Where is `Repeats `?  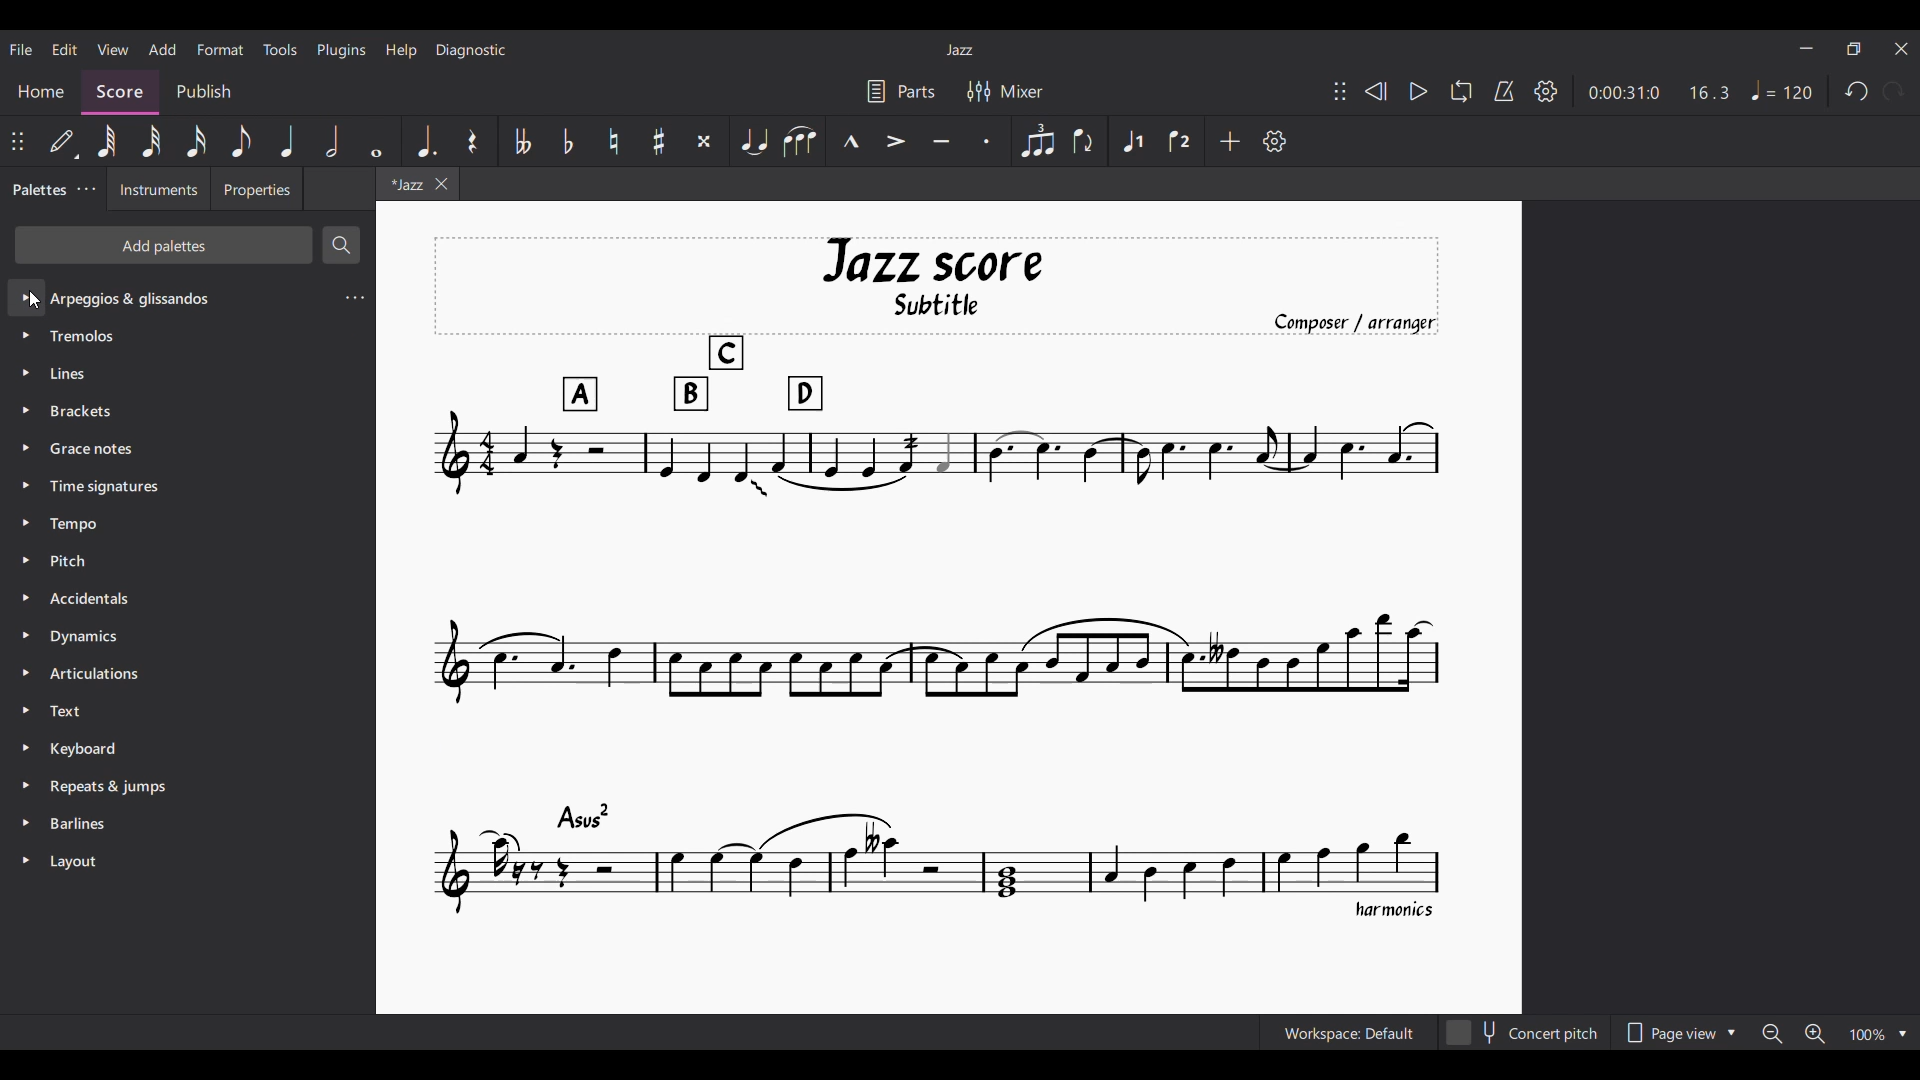 Repeats  is located at coordinates (104, 785).